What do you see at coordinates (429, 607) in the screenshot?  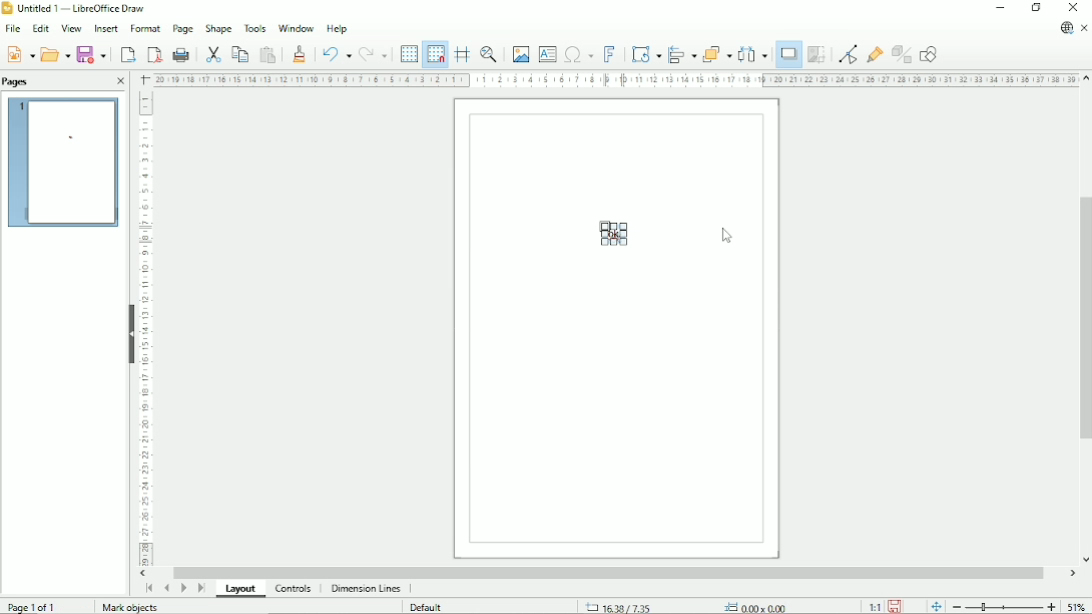 I see `Default` at bounding box center [429, 607].